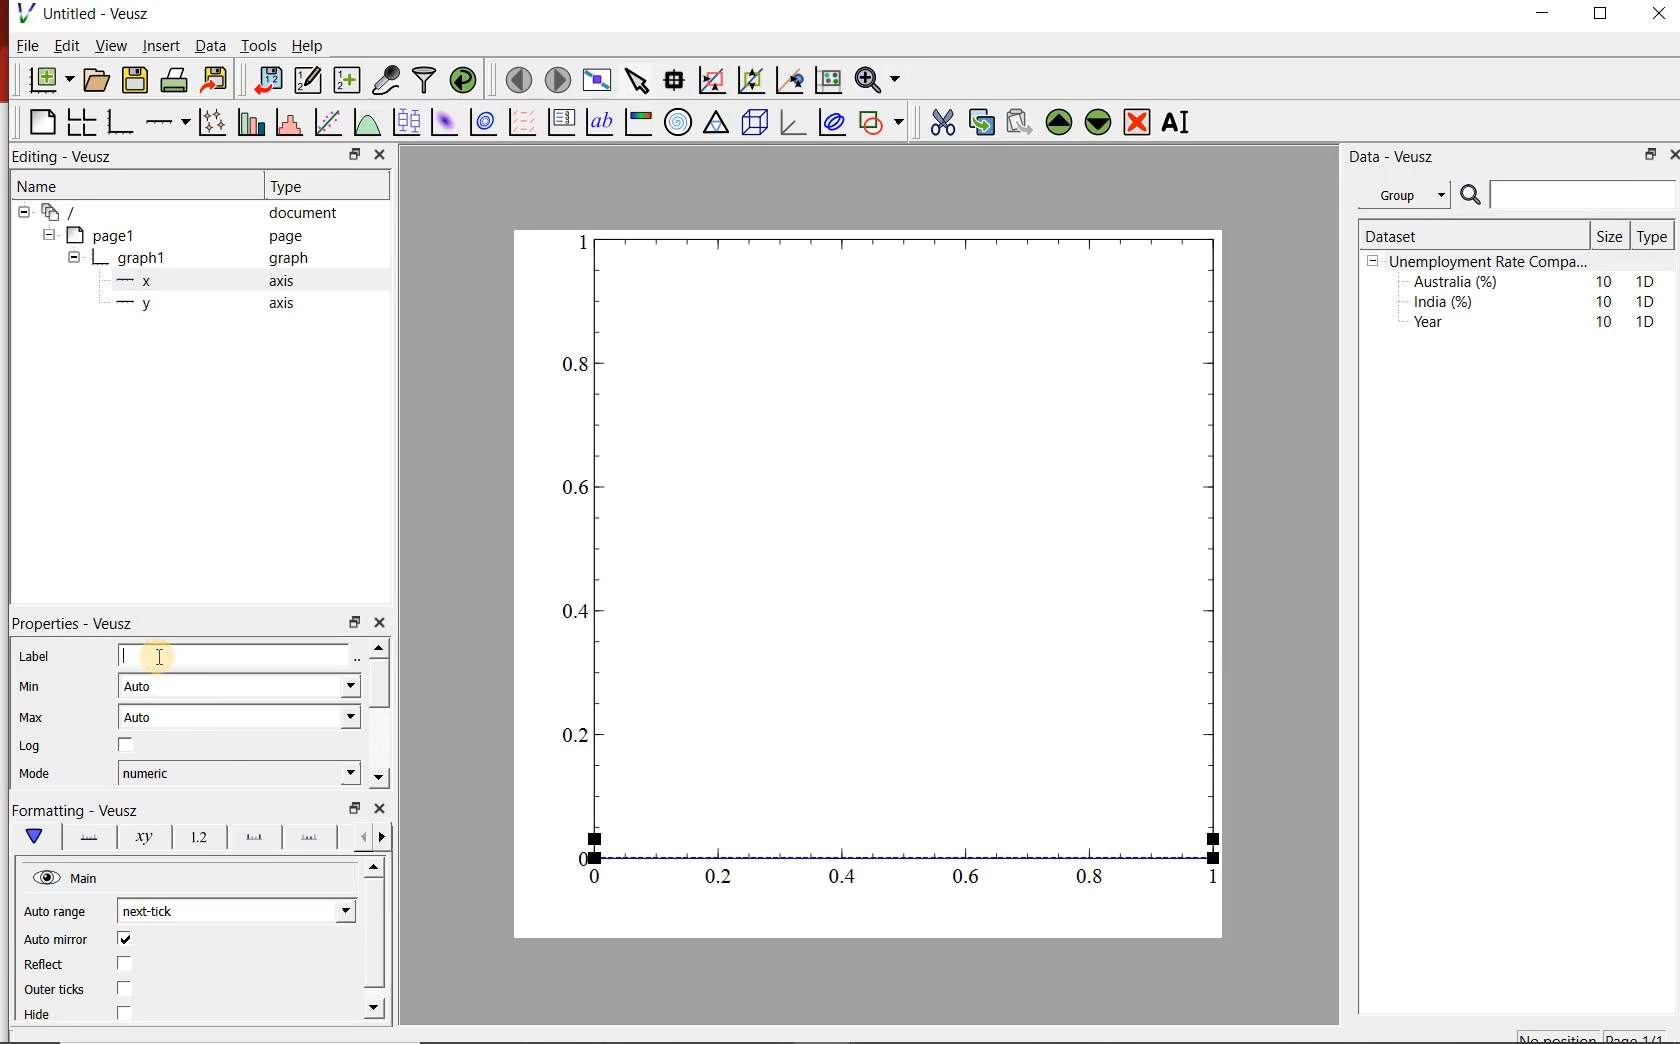 The width and height of the screenshot is (1680, 1044). I want to click on click to resset graph axes, so click(829, 78).